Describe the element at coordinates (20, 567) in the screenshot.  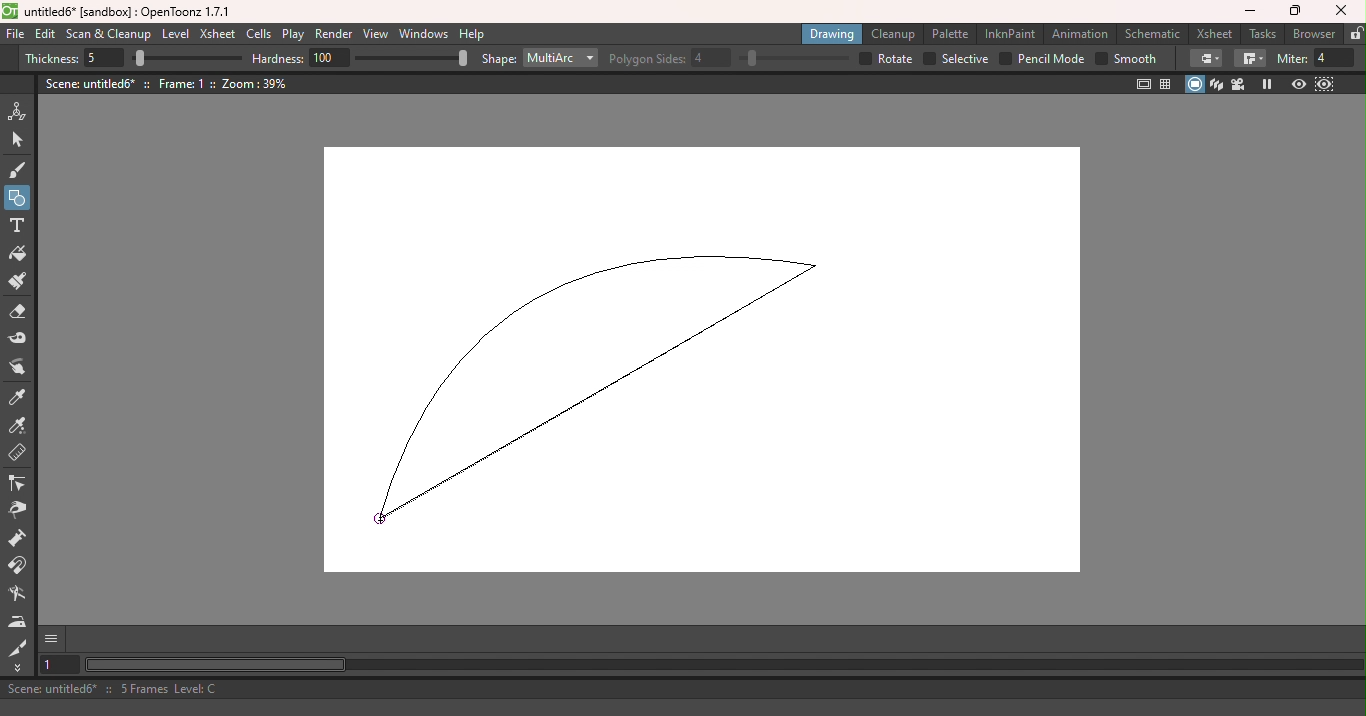
I see `Magnet tool` at that location.